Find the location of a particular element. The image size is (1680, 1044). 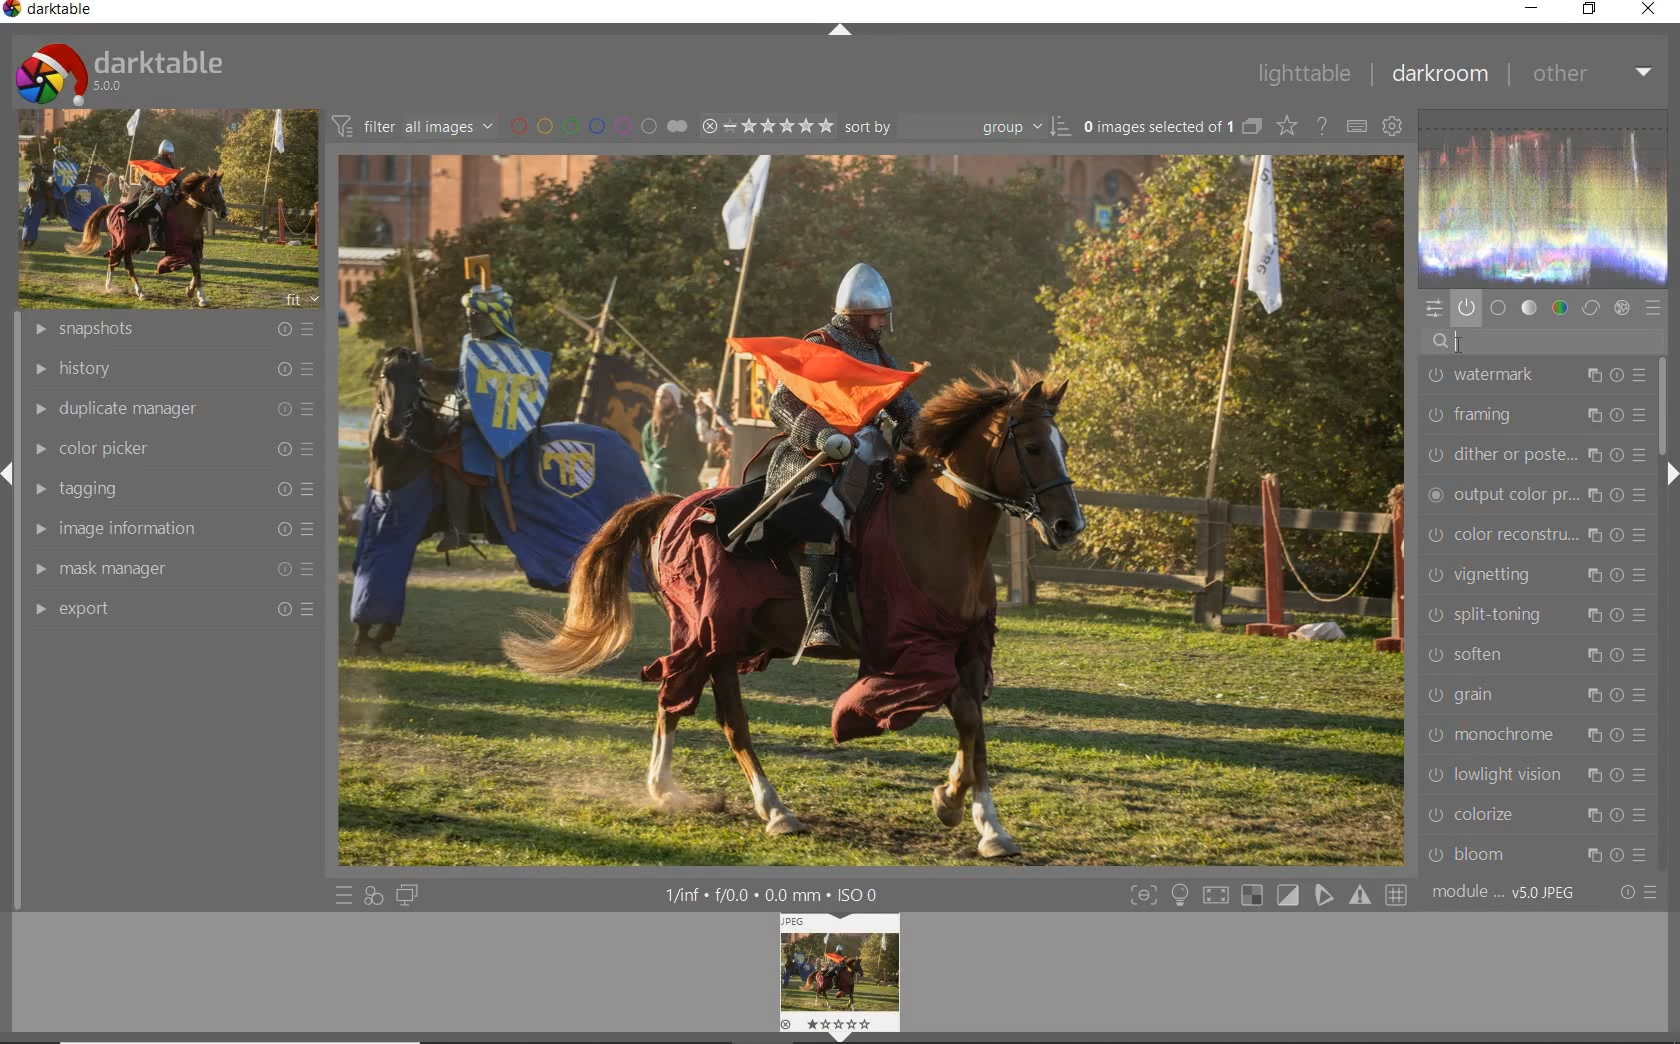

Sort is located at coordinates (957, 125).